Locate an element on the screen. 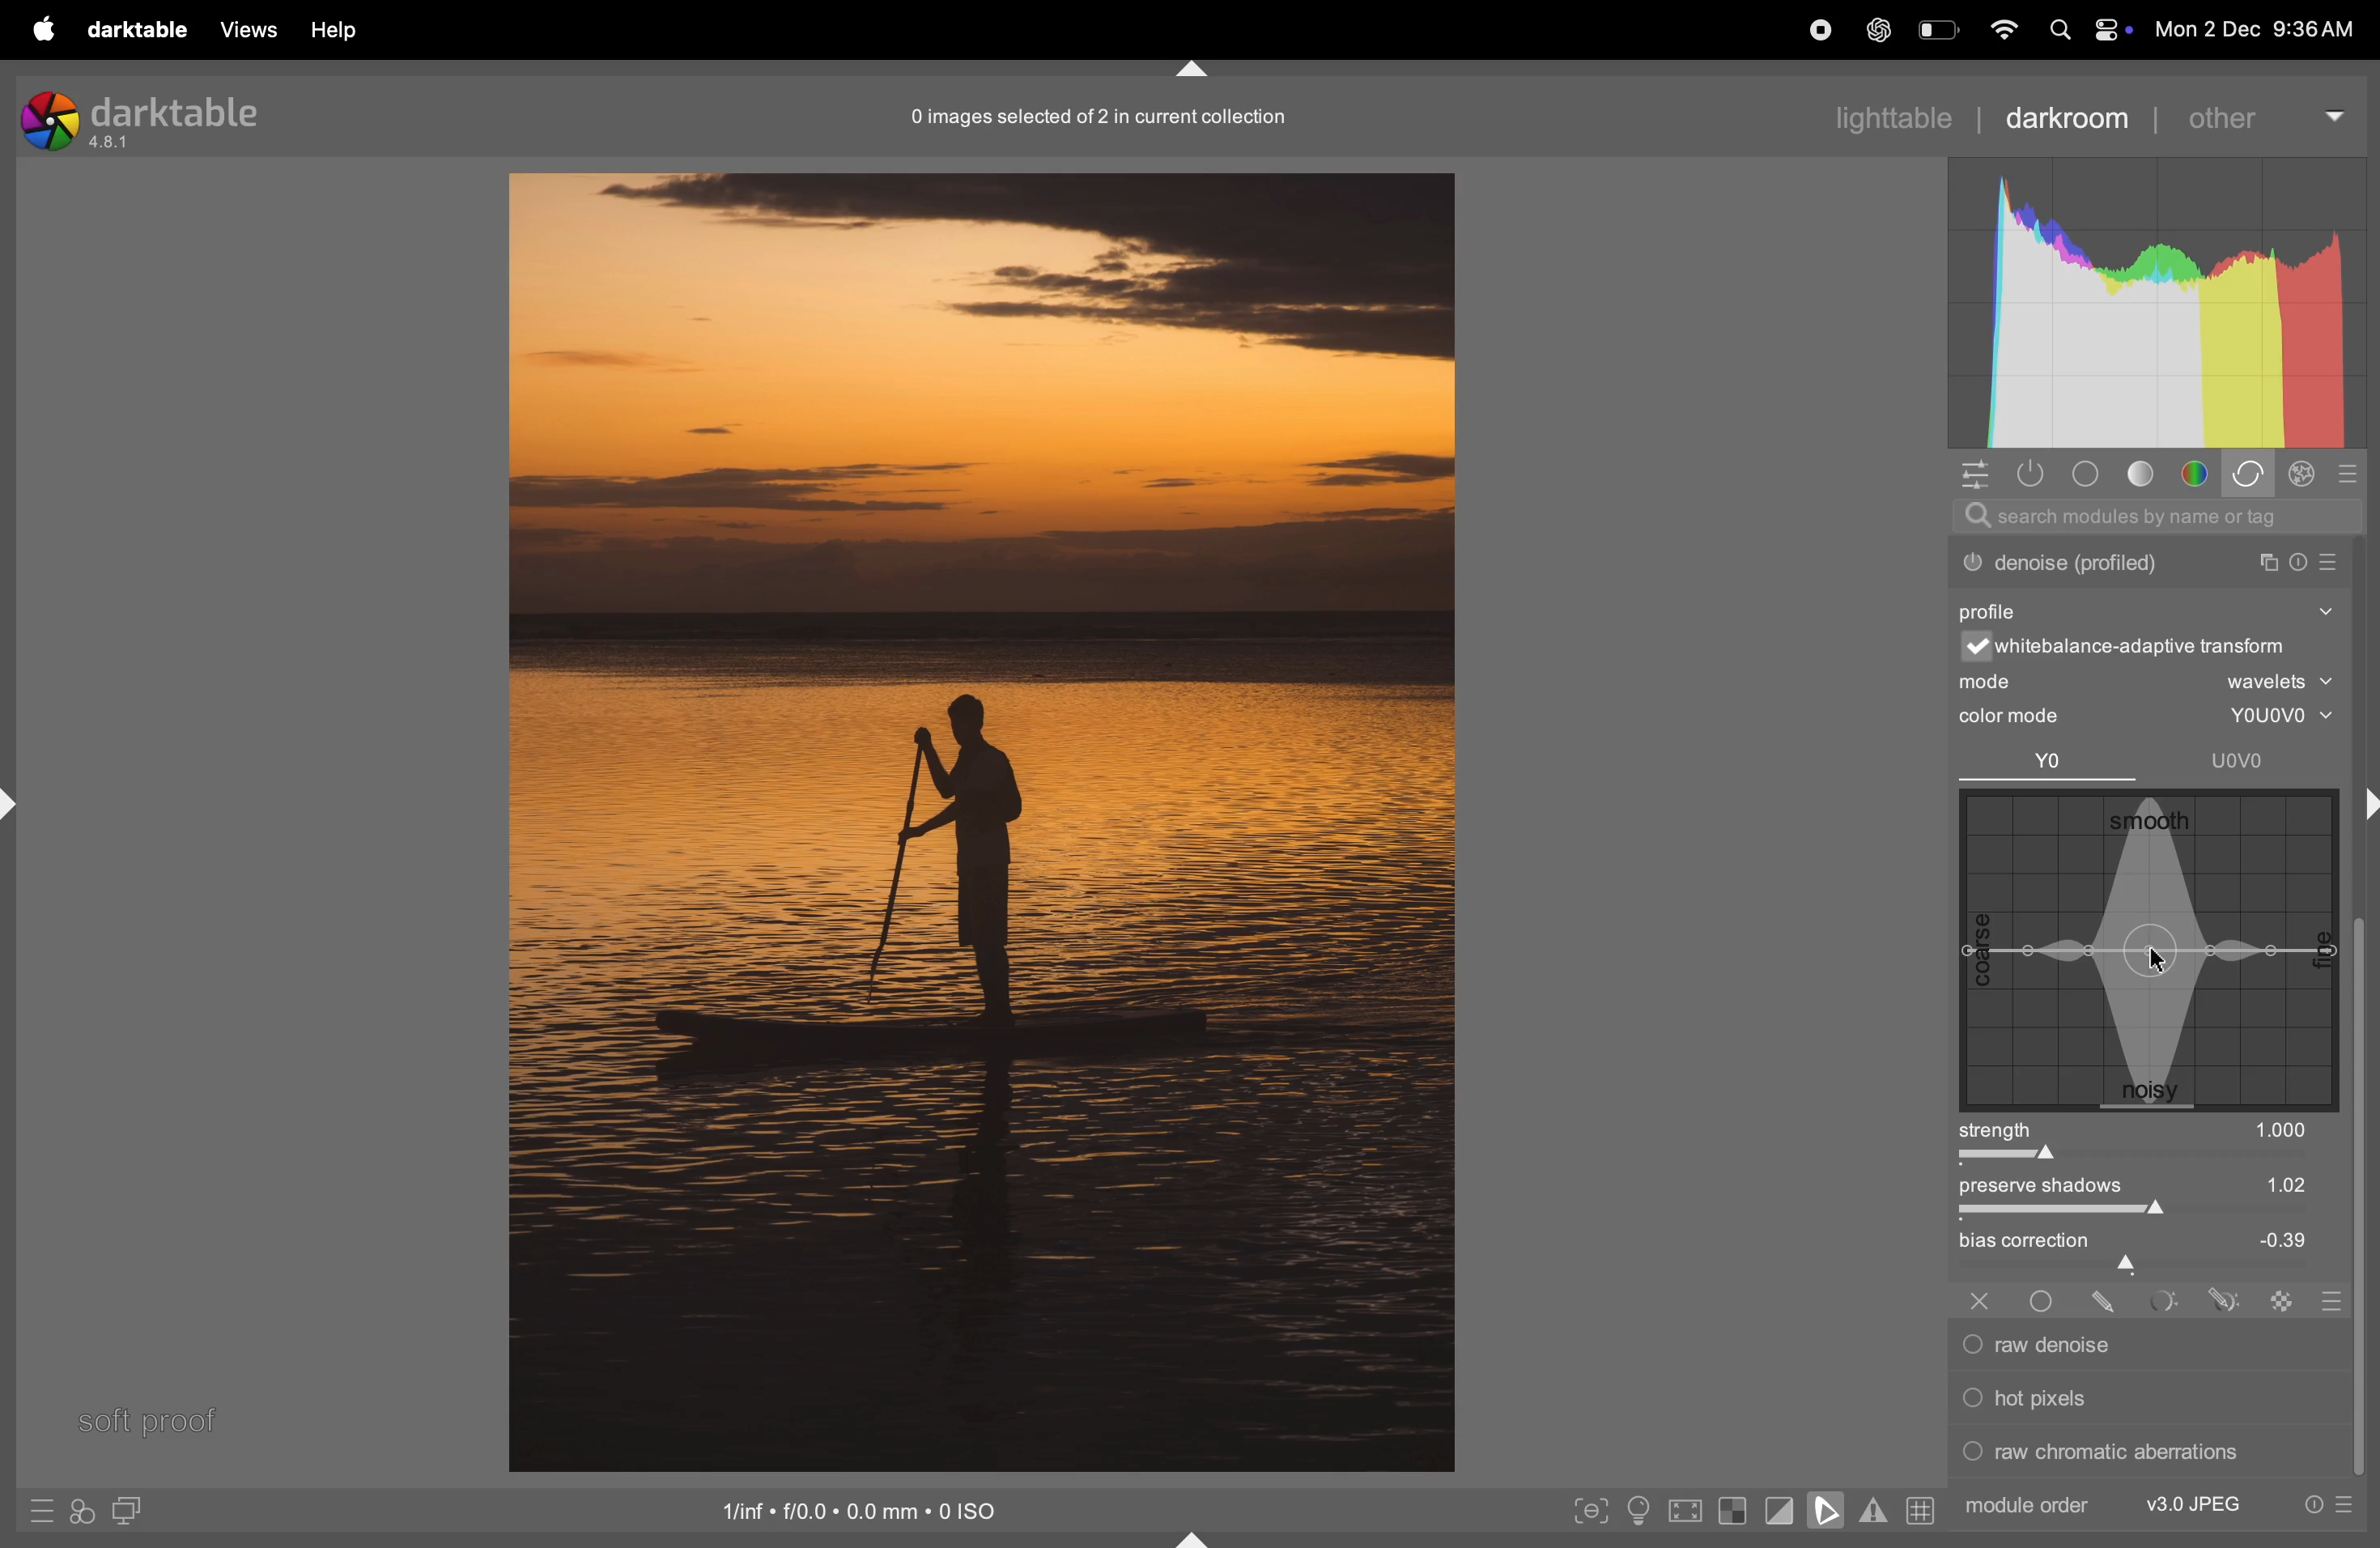 The width and height of the screenshot is (2380, 1548). toggle high quality processing is located at coordinates (1686, 1510).